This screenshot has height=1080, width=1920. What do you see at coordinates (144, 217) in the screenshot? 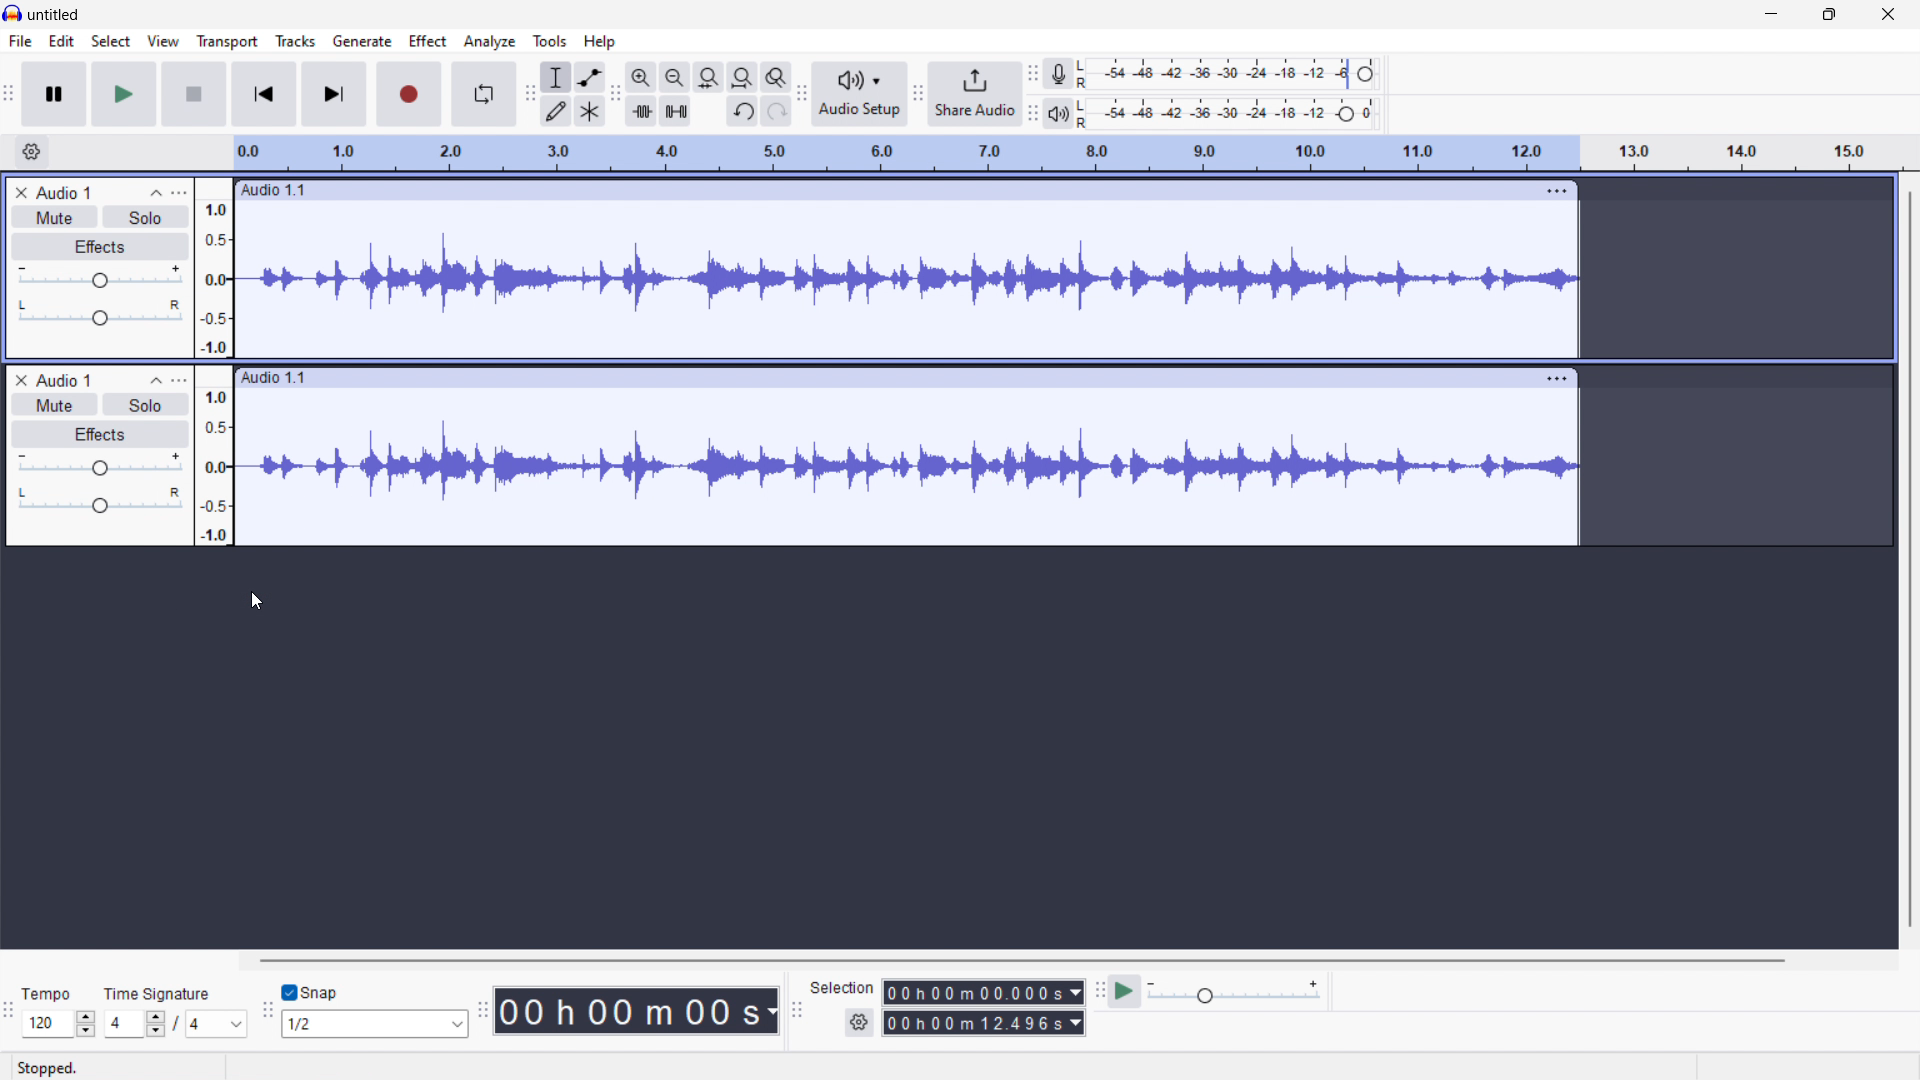
I see `solo` at bounding box center [144, 217].